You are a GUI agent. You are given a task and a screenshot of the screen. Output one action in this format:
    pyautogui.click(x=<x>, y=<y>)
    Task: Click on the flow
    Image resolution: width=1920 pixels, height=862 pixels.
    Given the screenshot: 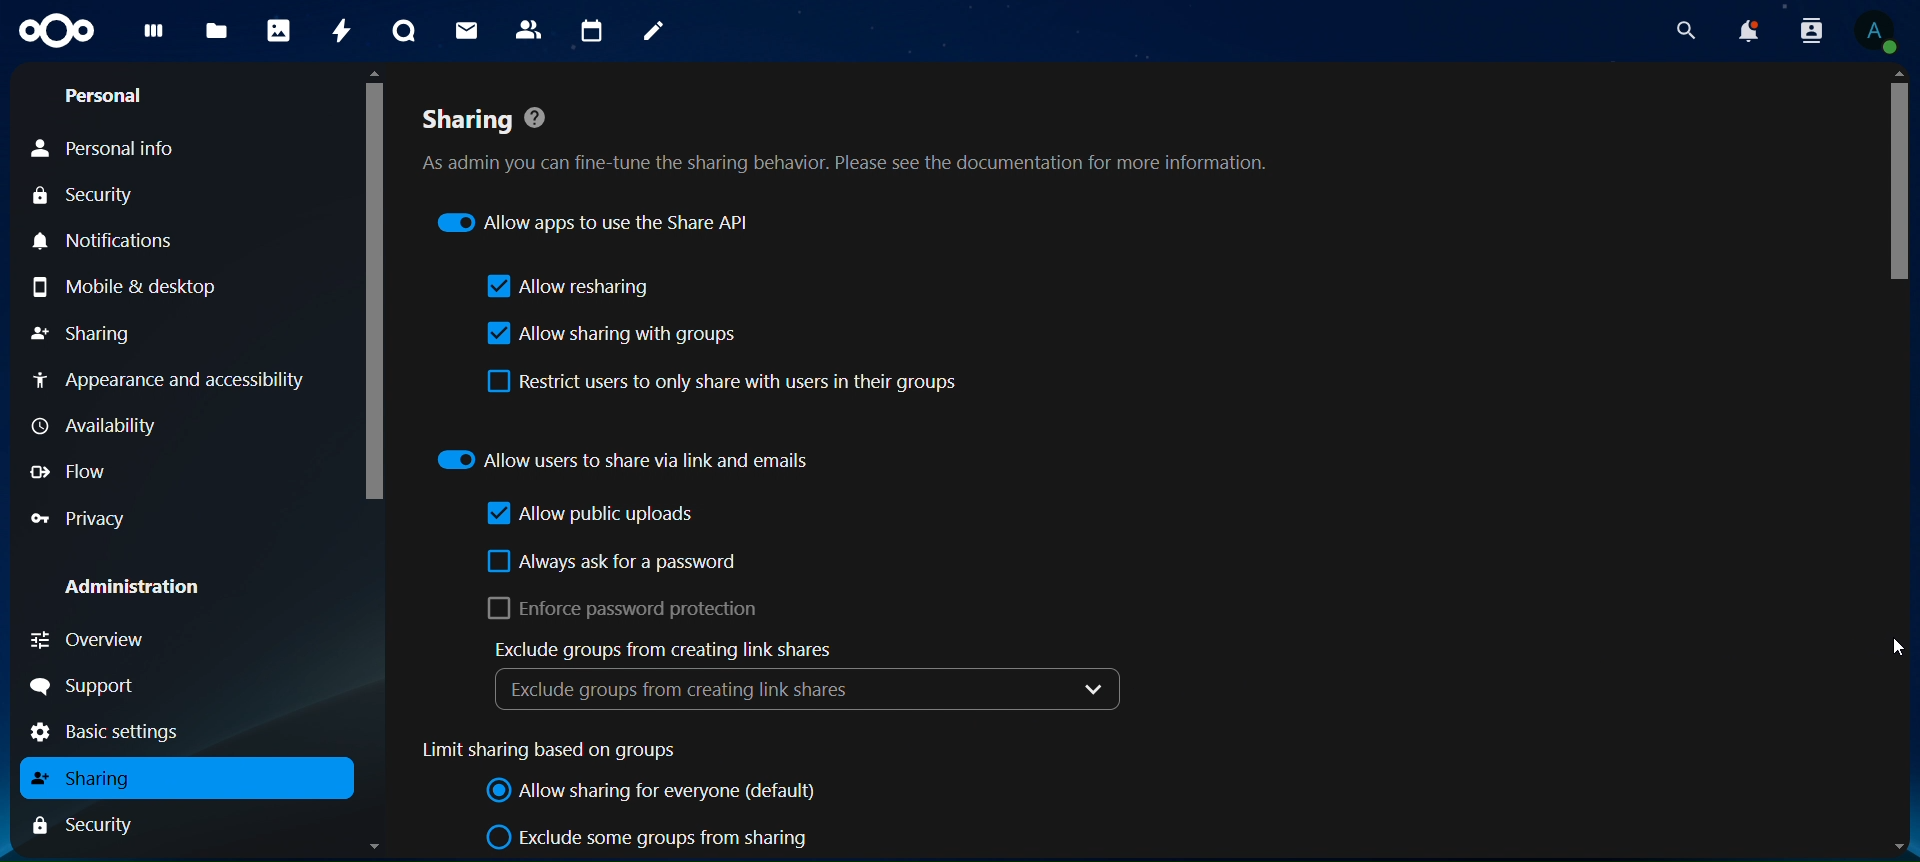 What is the action you would take?
    pyautogui.click(x=69, y=471)
    